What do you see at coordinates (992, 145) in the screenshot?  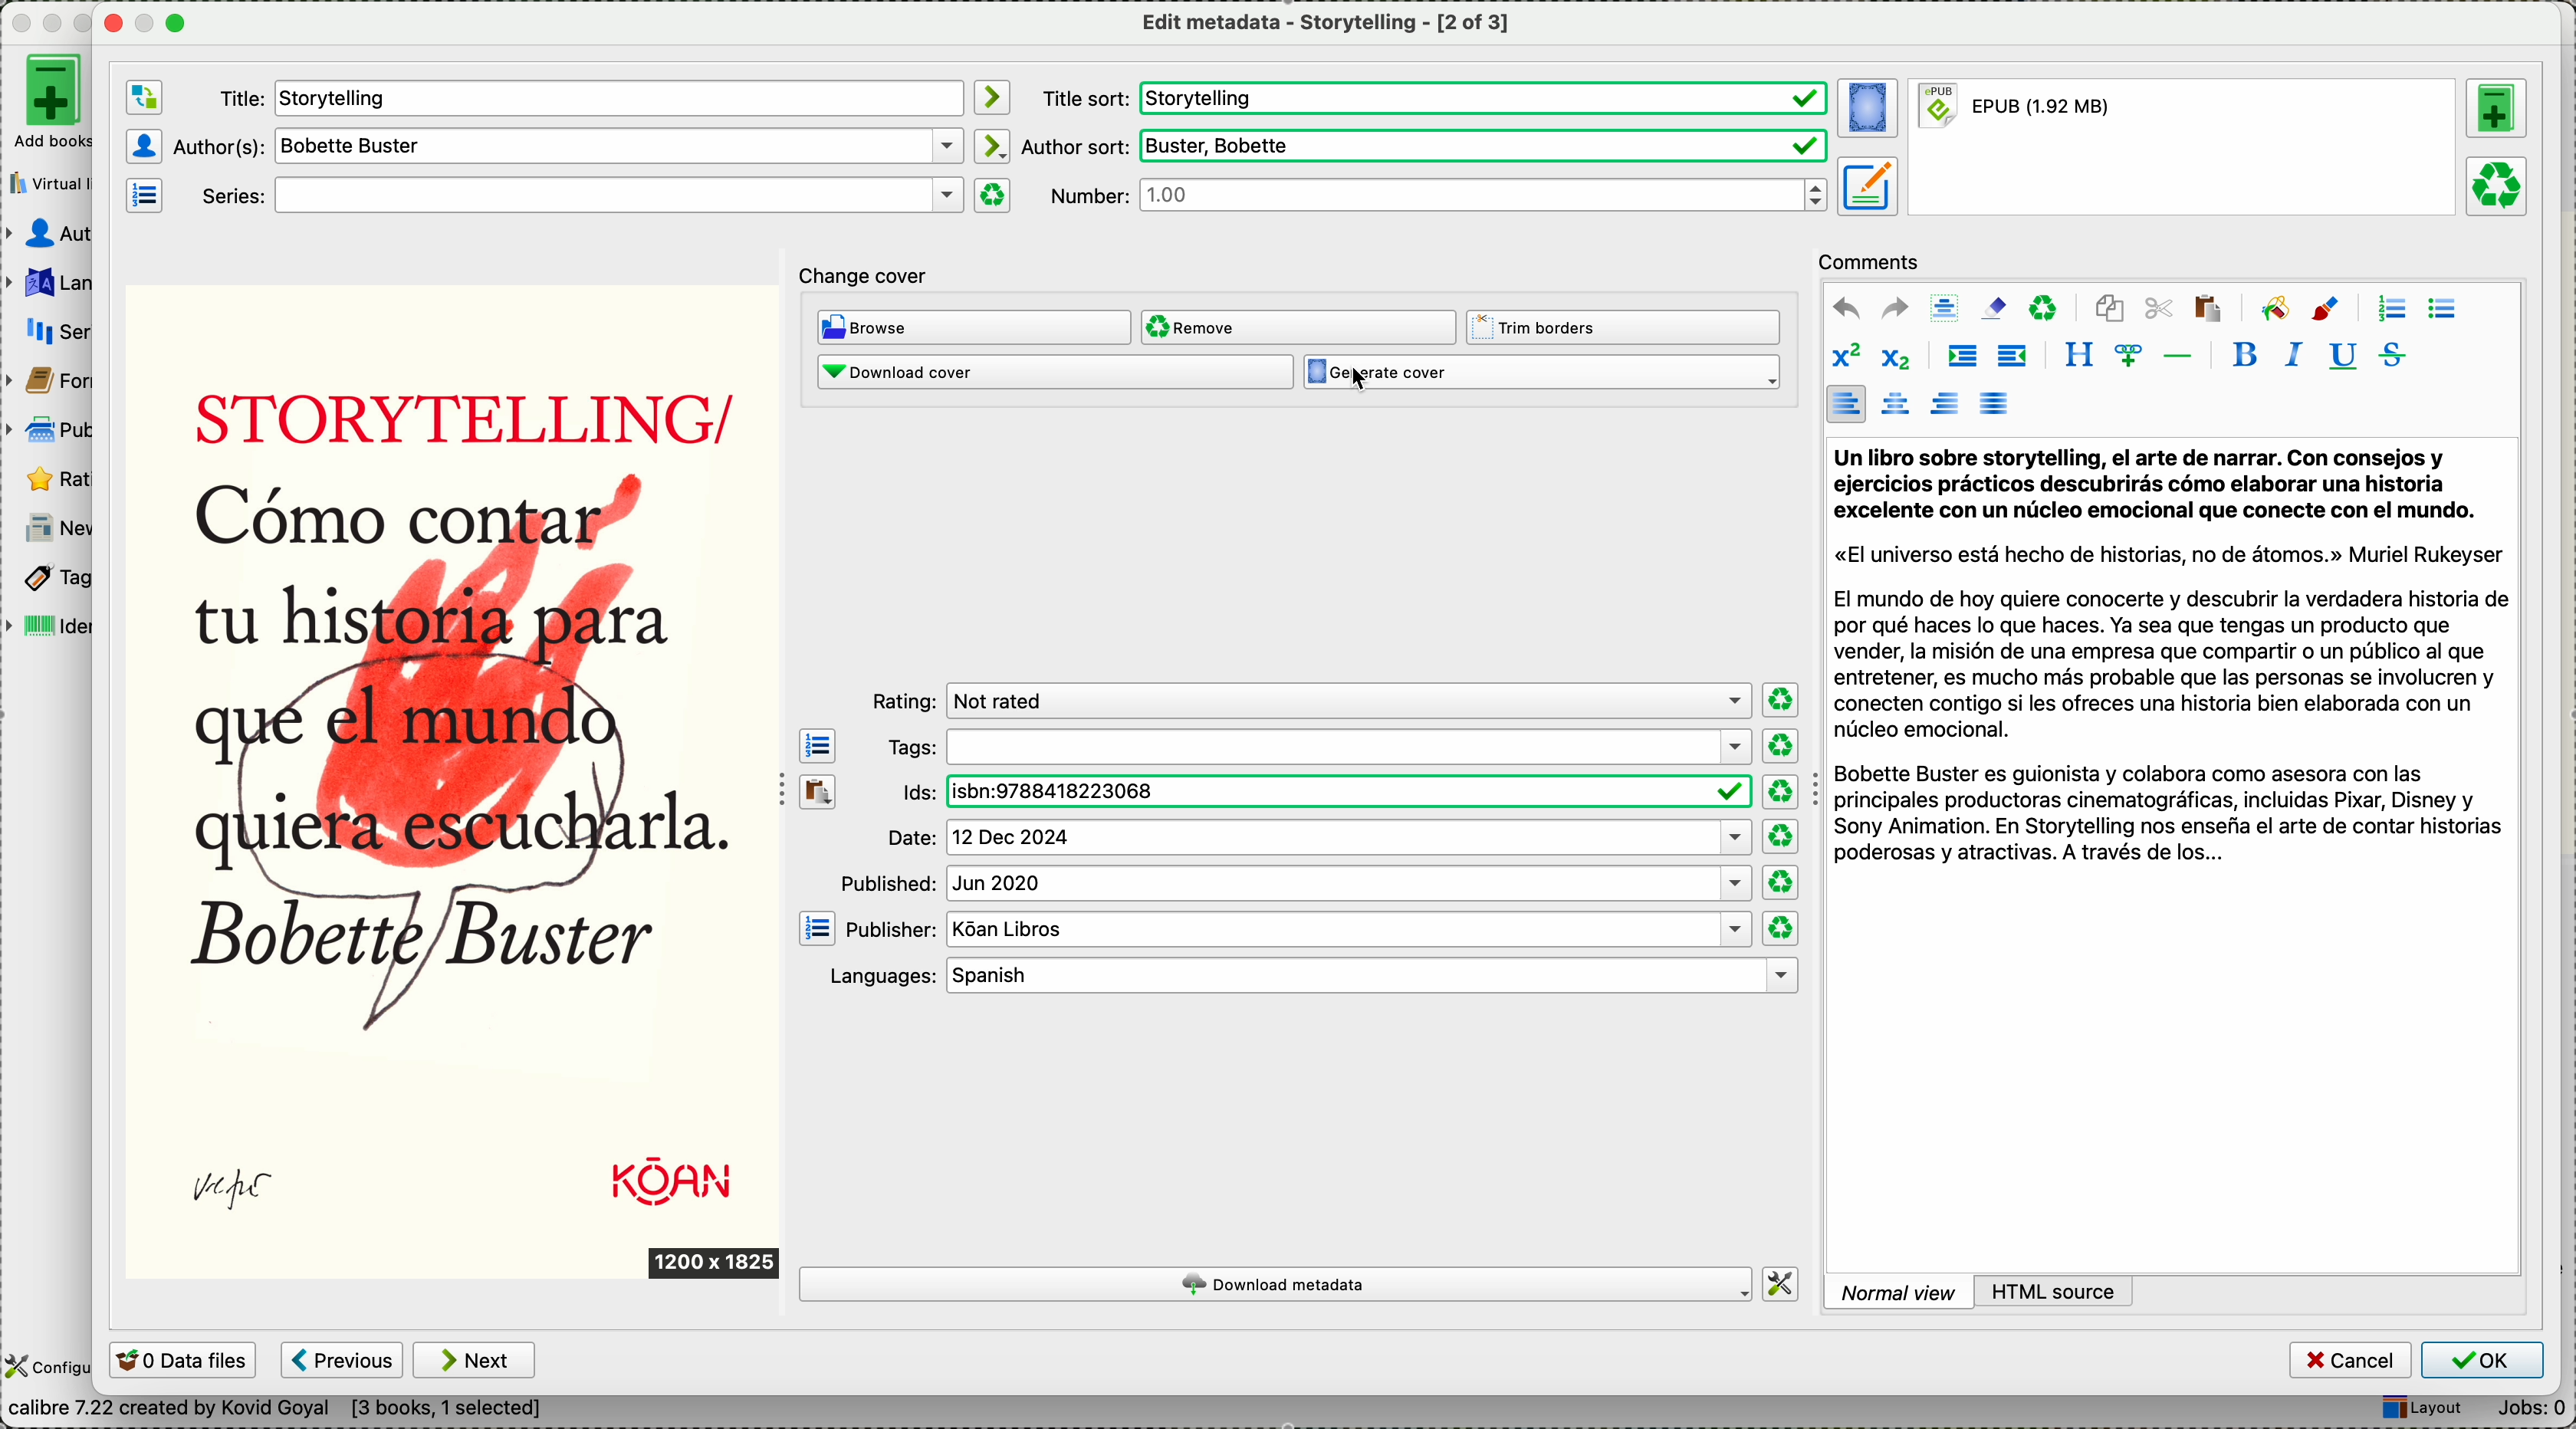 I see `icon` at bounding box center [992, 145].